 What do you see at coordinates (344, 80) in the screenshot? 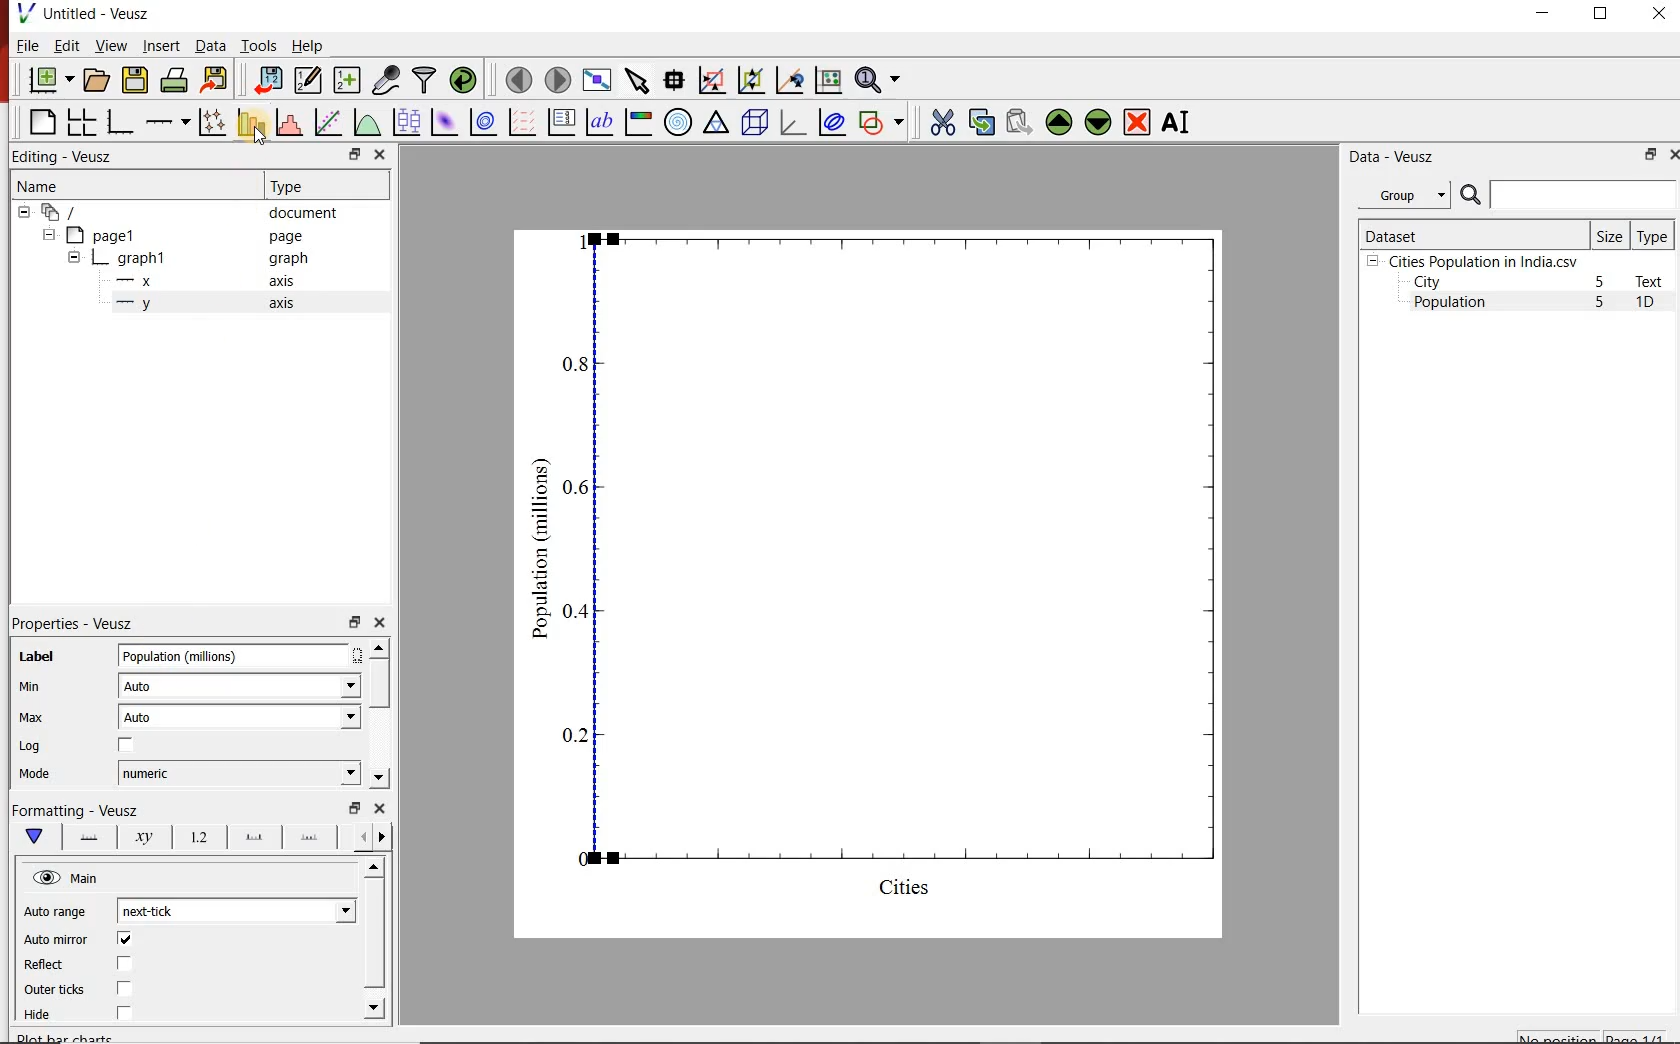
I see `create new datasets using available options` at bounding box center [344, 80].